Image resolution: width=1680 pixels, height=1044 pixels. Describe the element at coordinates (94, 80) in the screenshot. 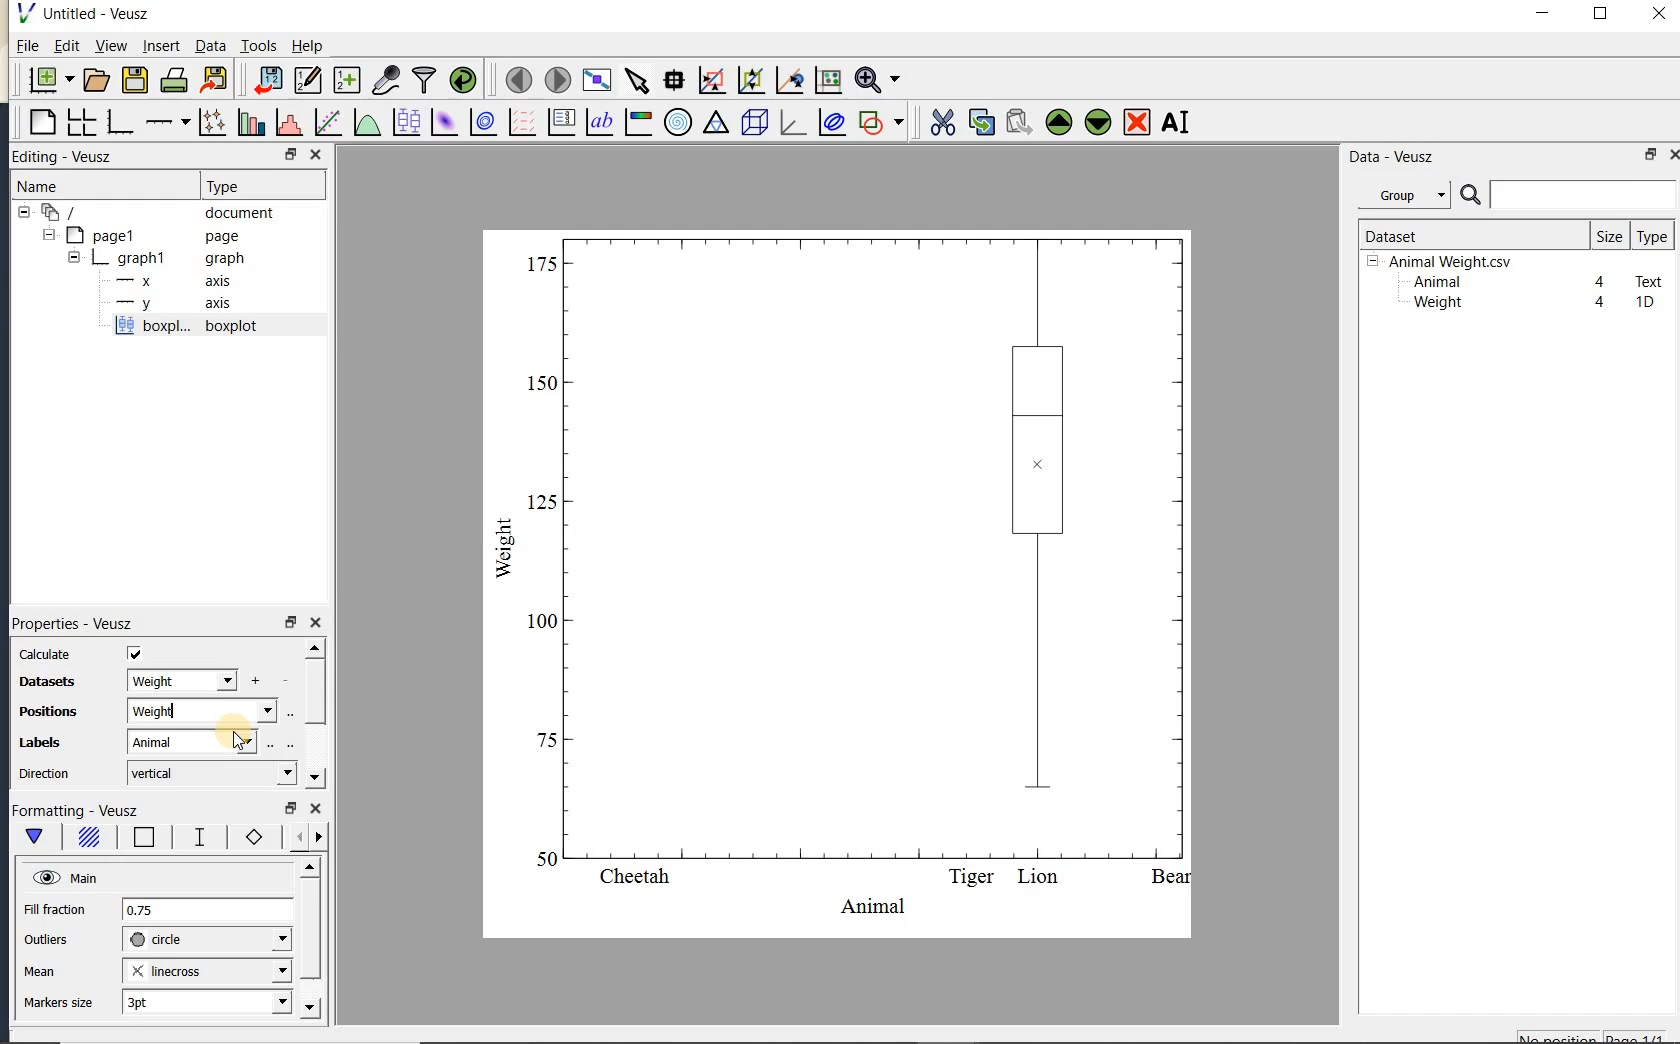

I see `open a document` at that location.